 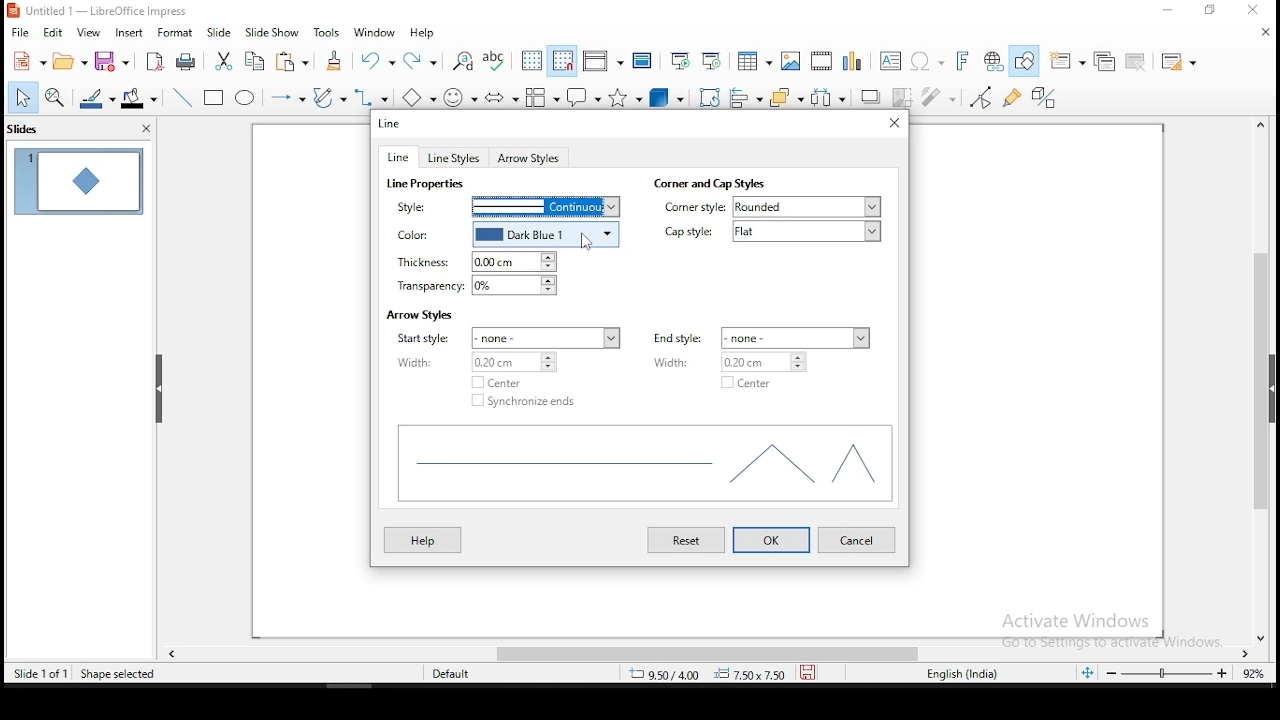 What do you see at coordinates (519, 261) in the screenshot?
I see `0.00cm` at bounding box center [519, 261].